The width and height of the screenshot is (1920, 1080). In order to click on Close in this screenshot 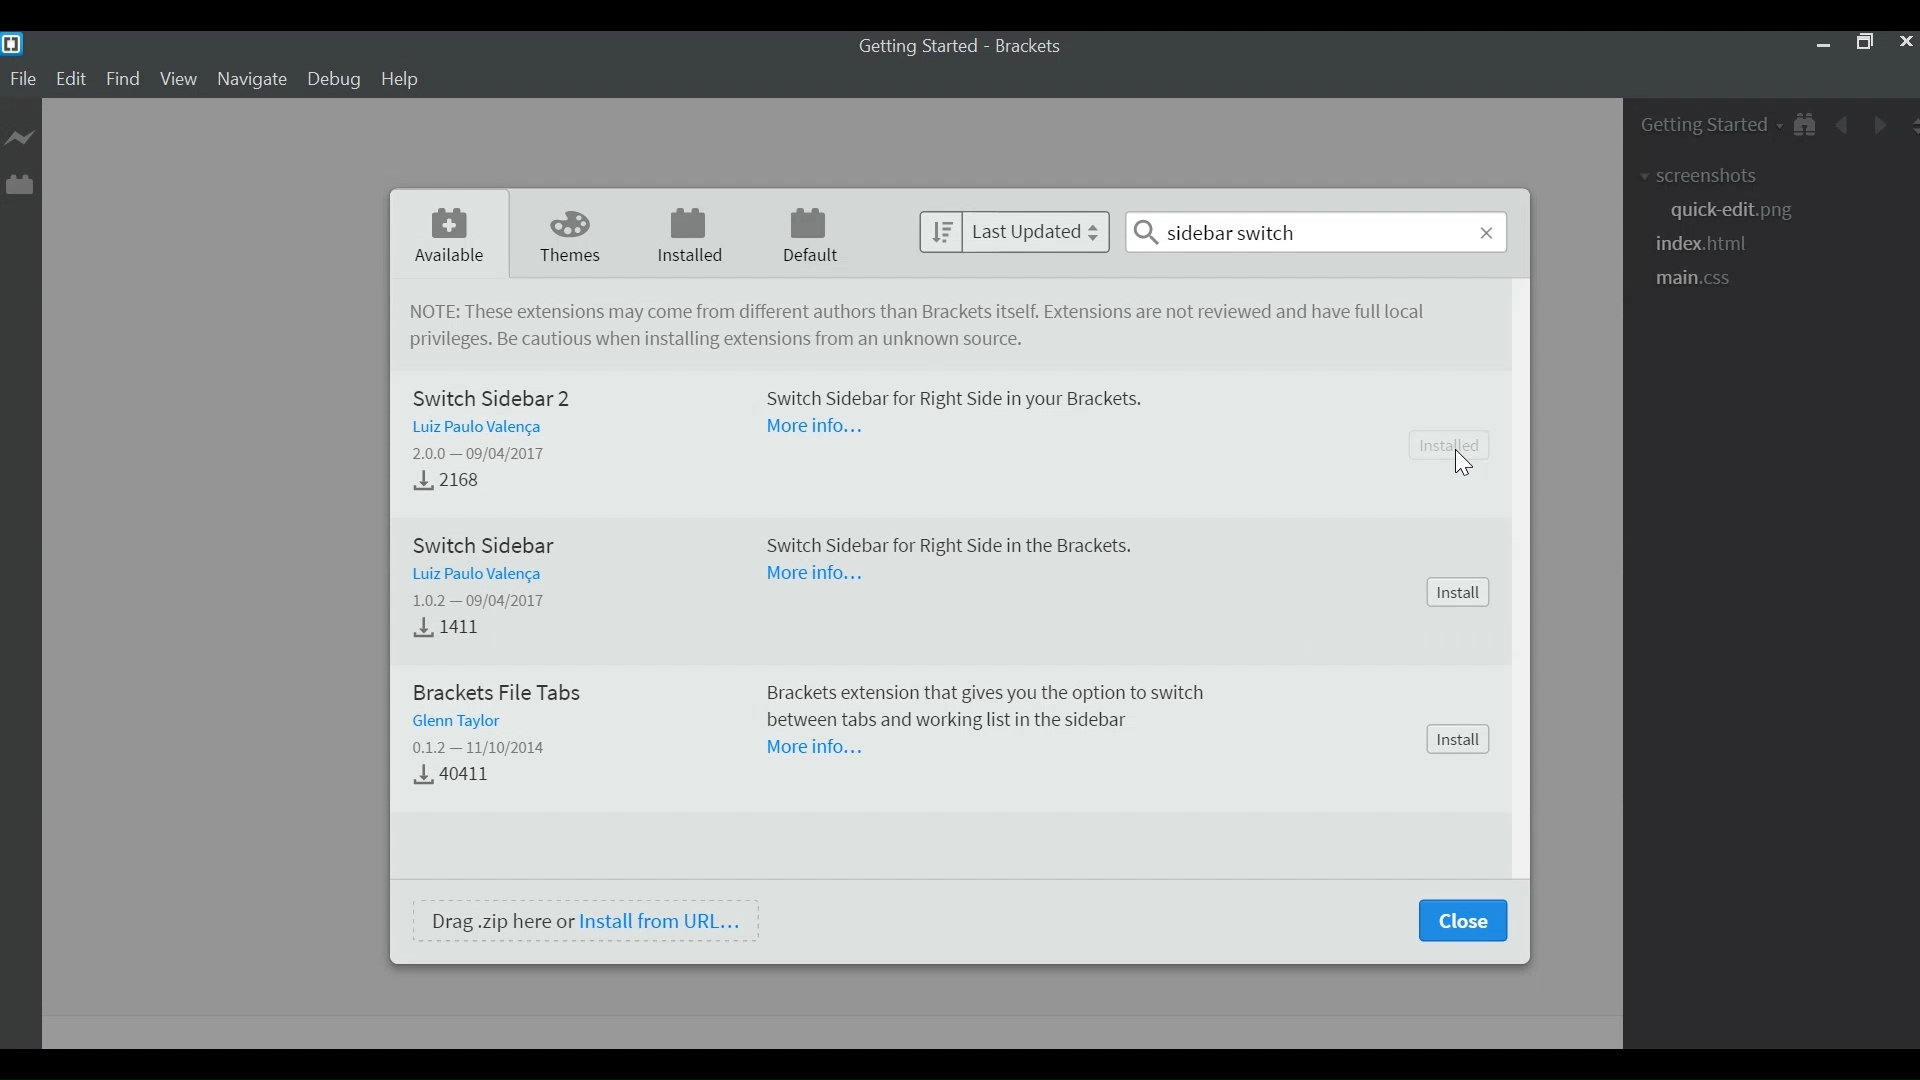, I will do `click(1461, 921)`.